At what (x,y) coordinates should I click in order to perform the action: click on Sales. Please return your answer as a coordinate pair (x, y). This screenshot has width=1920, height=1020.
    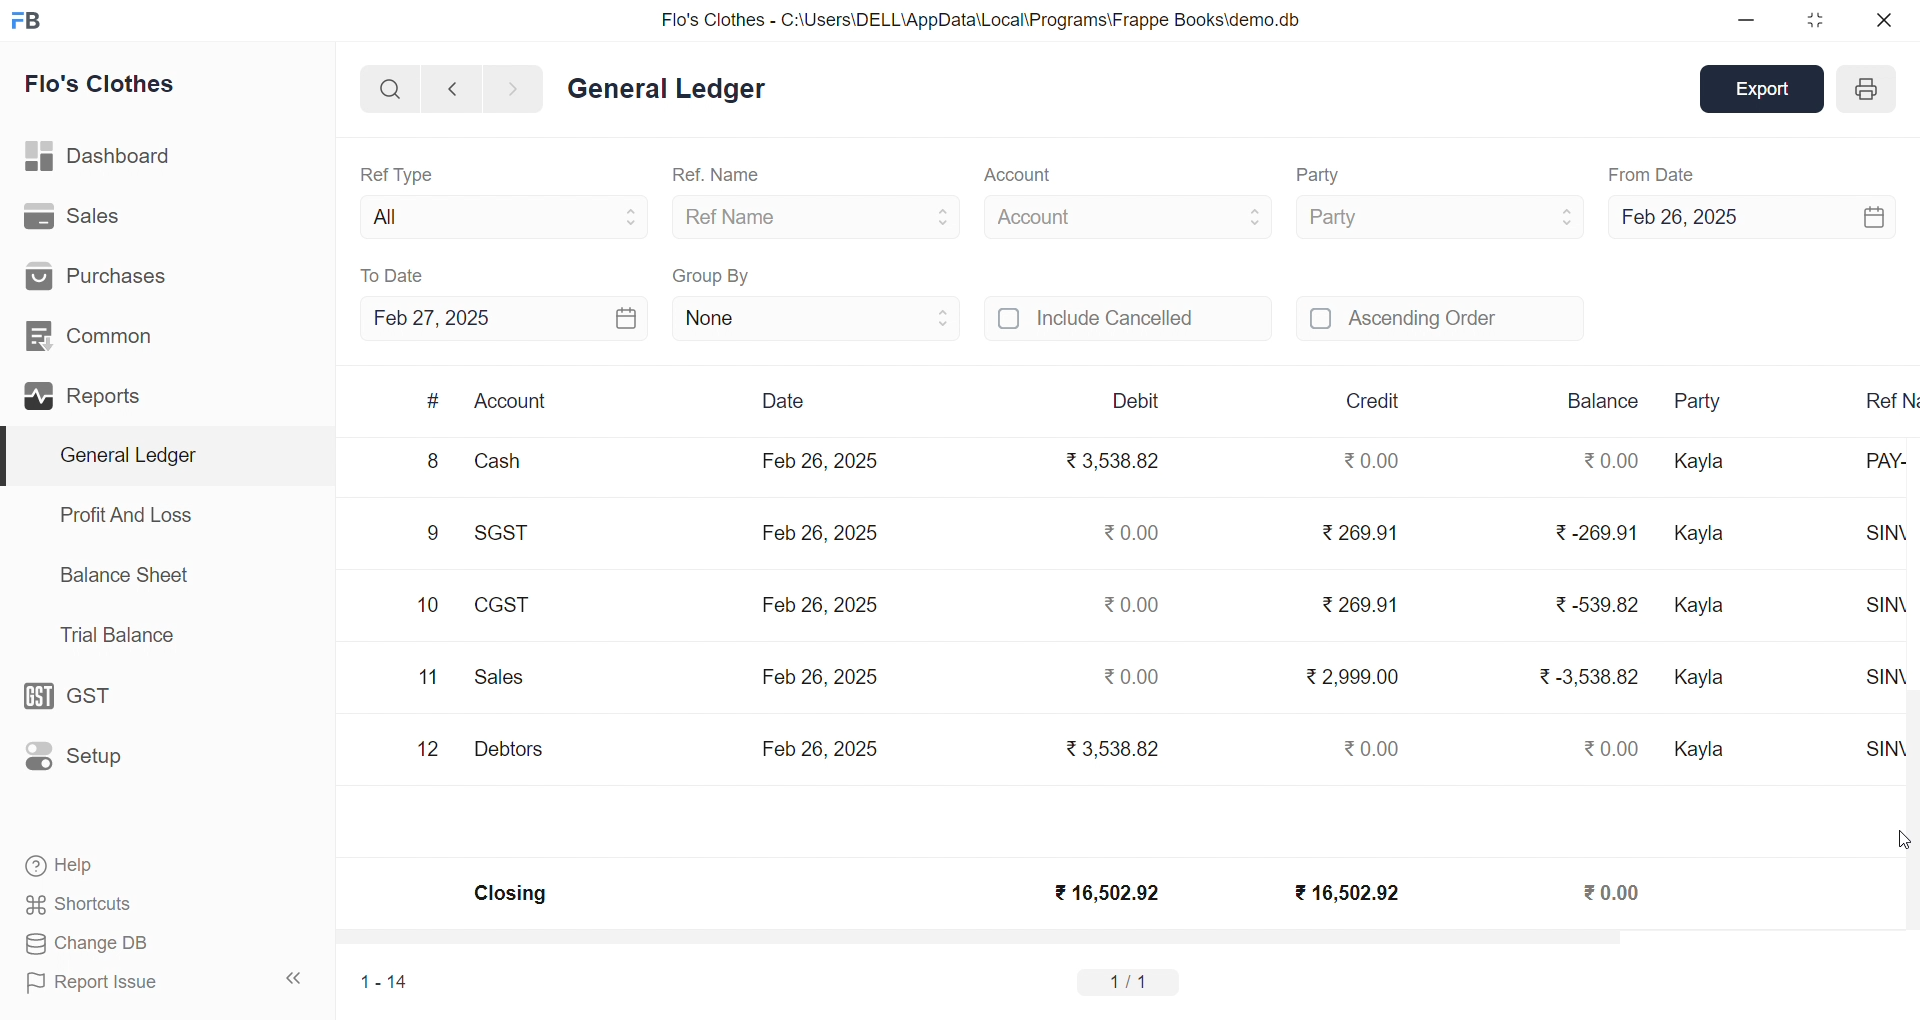
    Looking at the image, I should click on (504, 680).